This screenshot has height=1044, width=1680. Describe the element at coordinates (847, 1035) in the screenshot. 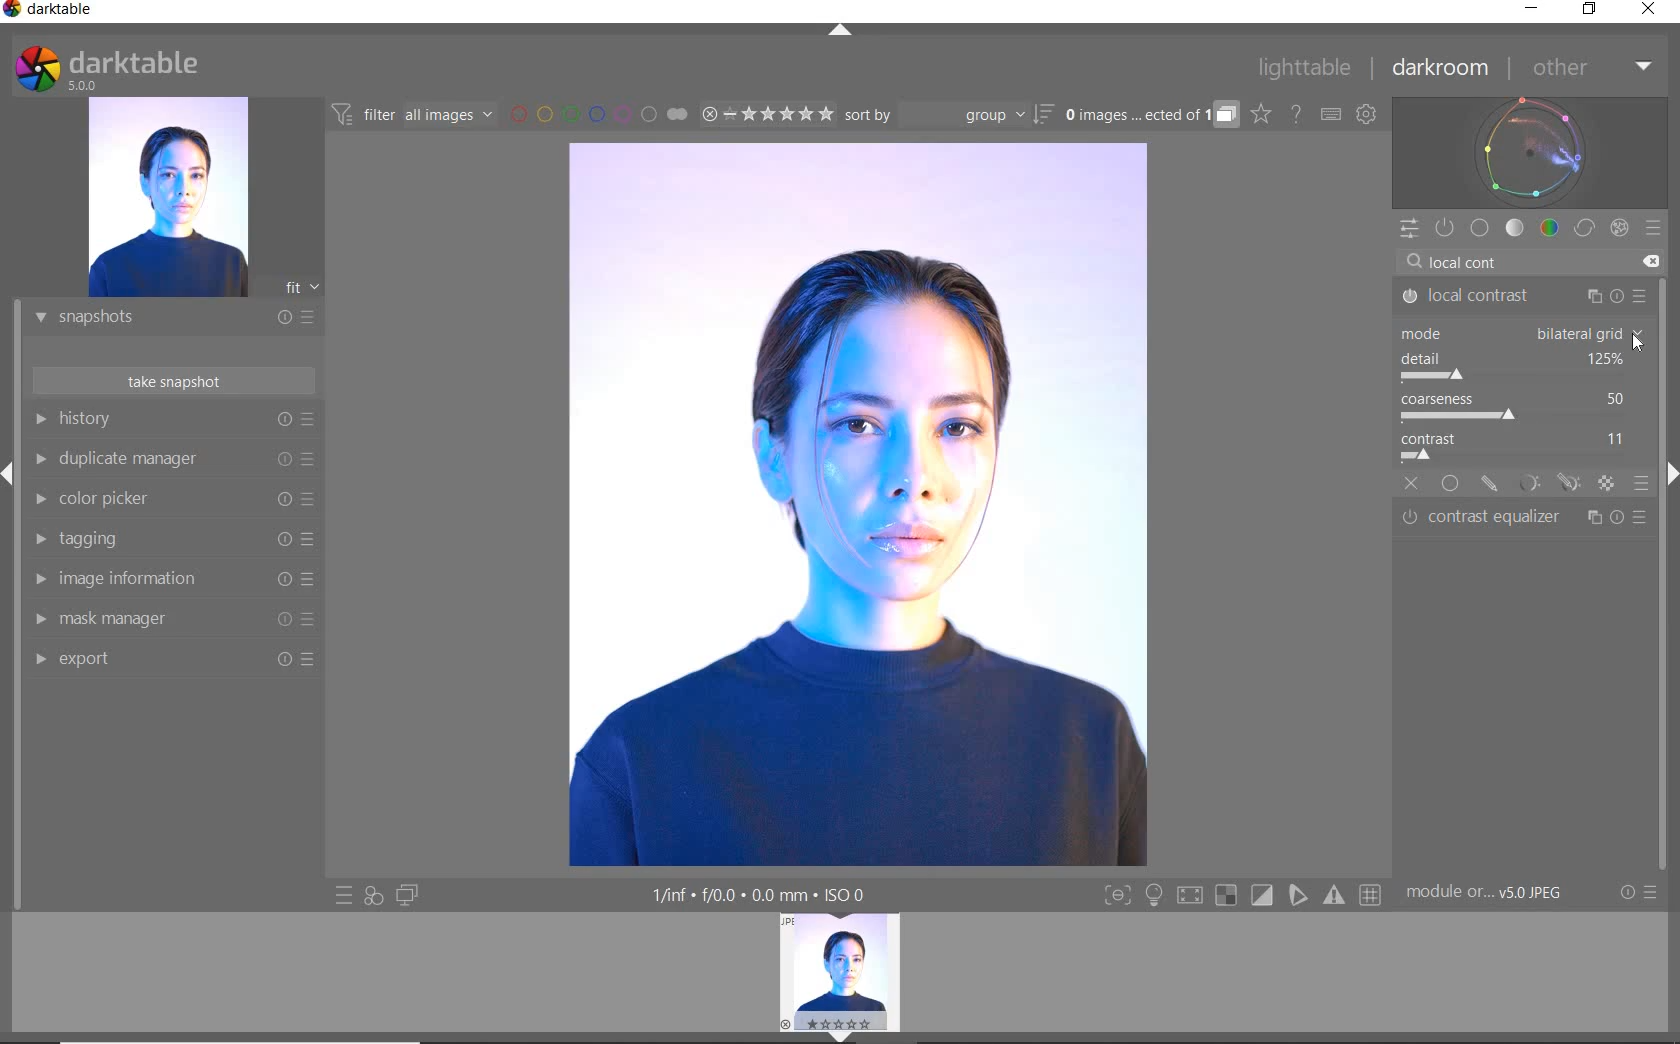

I see `EXPAND/COLLAPSE` at that location.